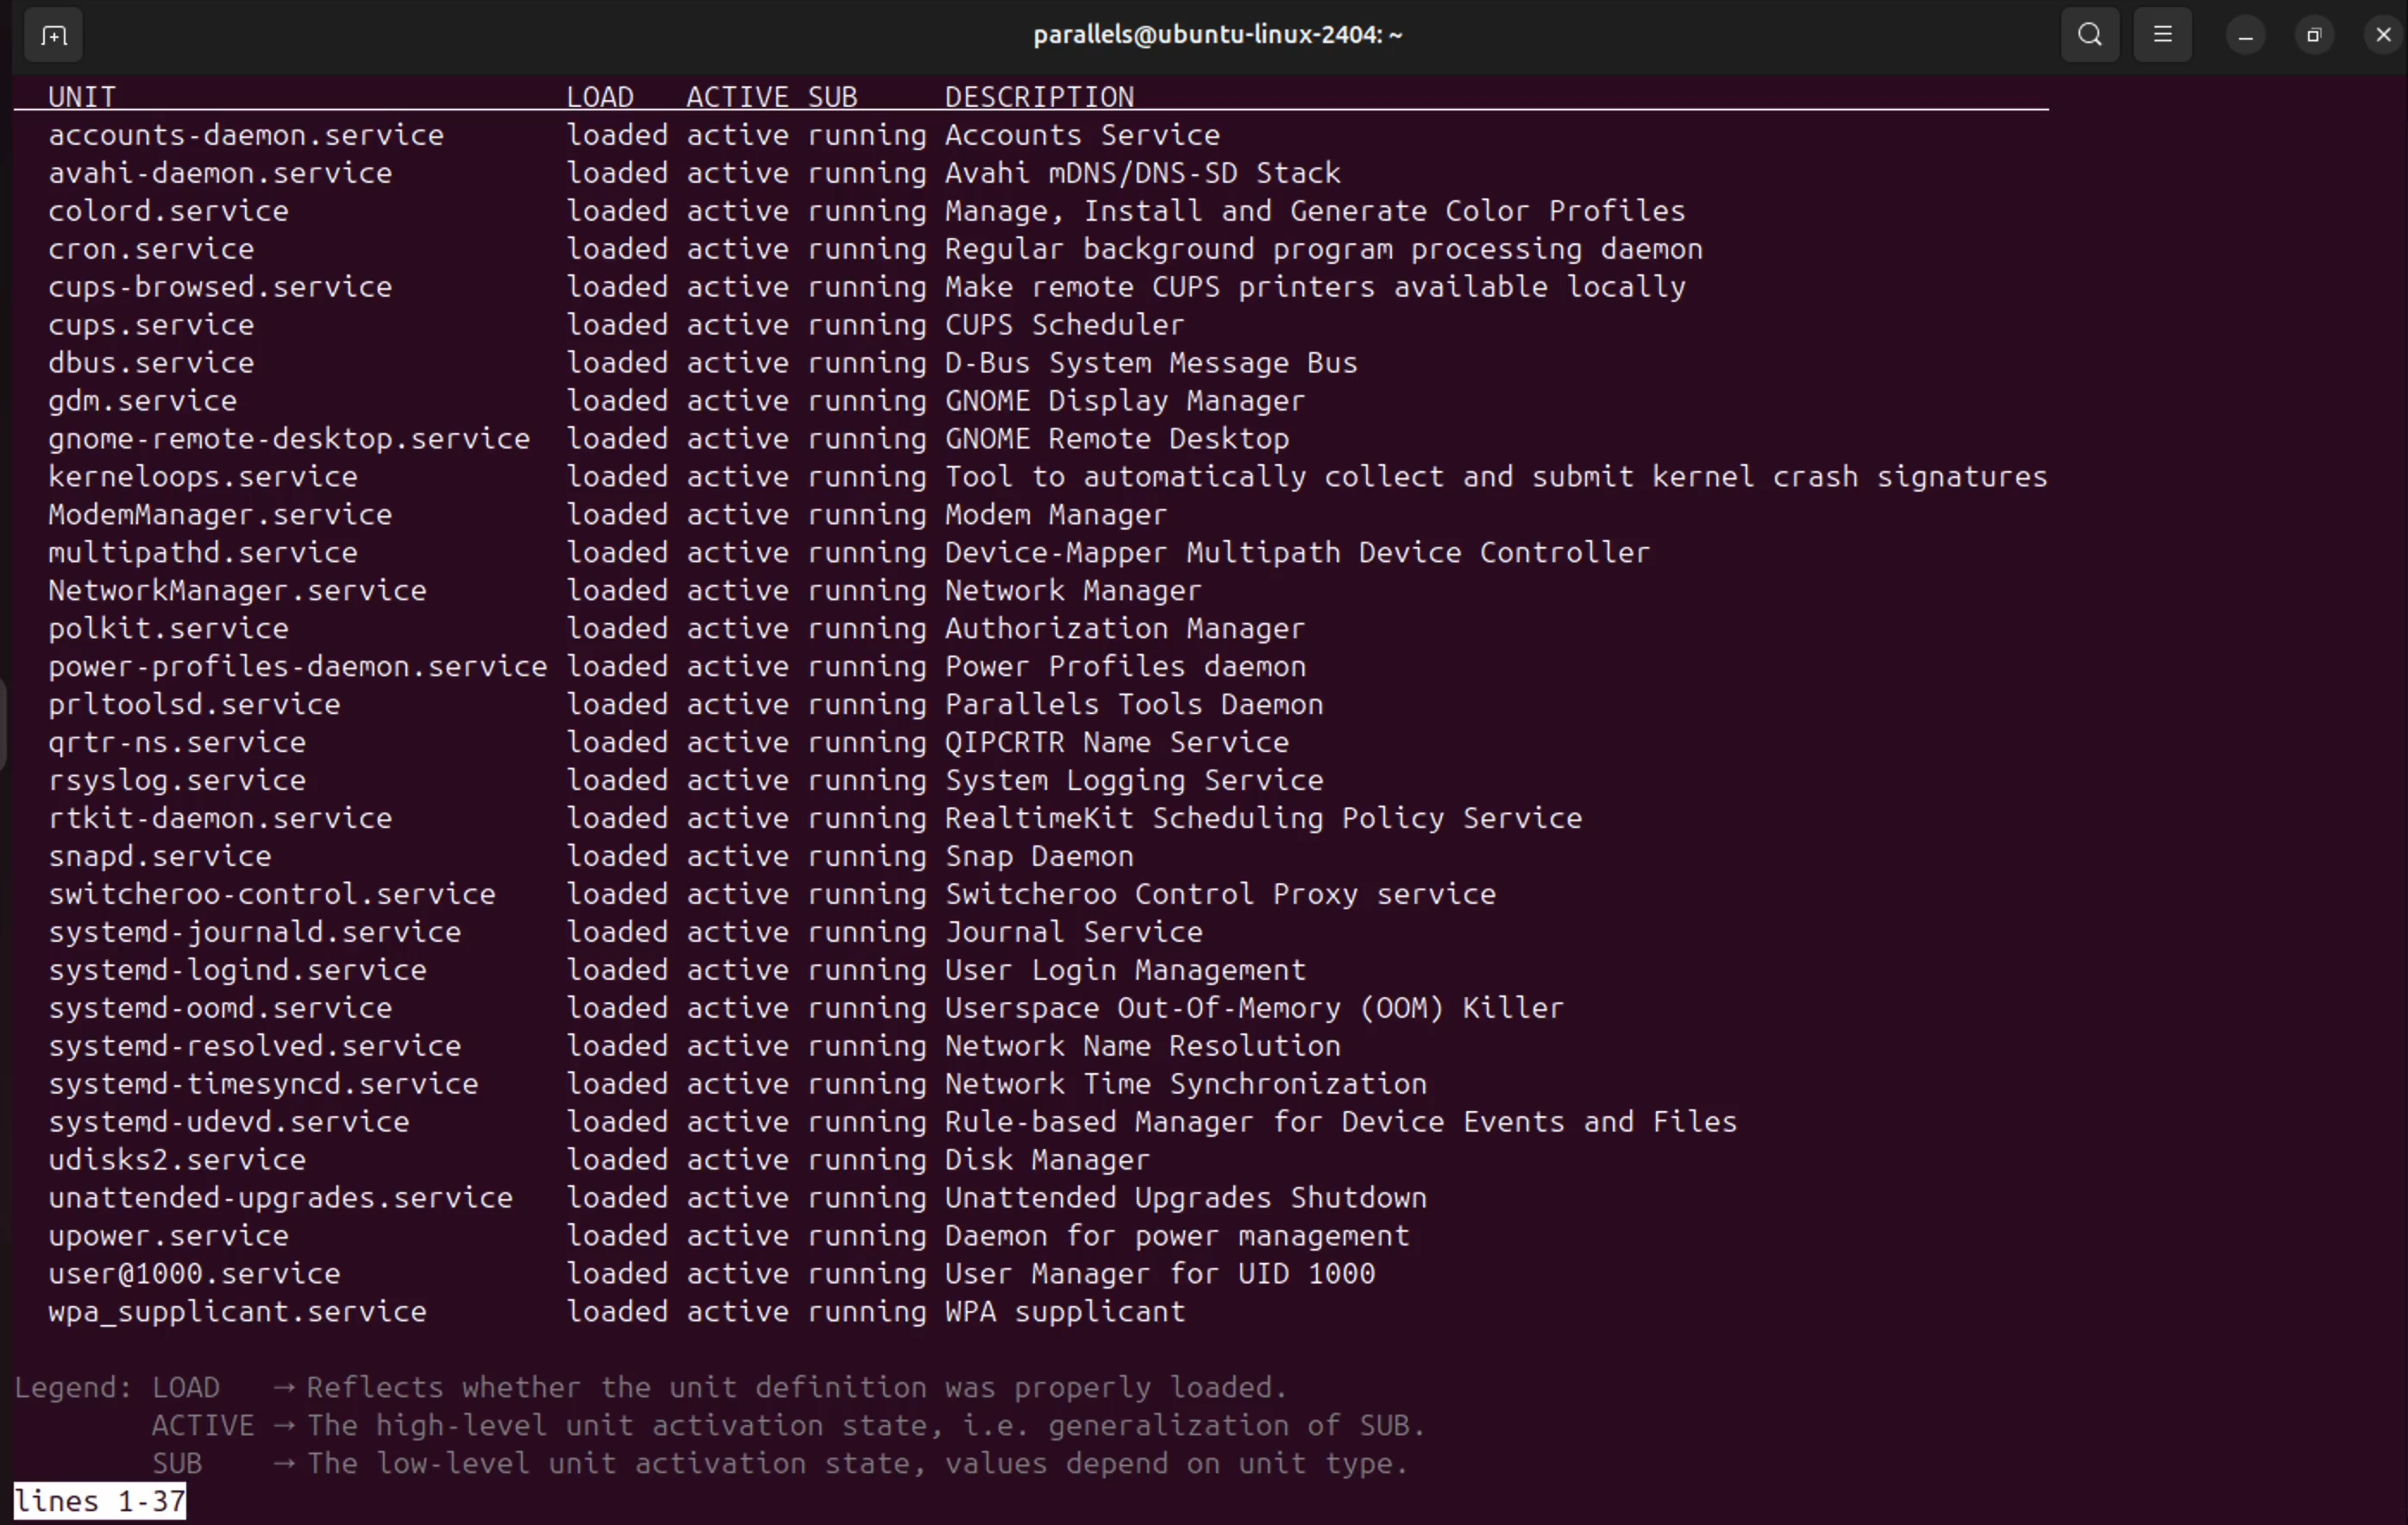 Image resolution: width=2408 pixels, height=1525 pixels. Describe the element at coordinates (615, 1126) in the screenshot. I see `loaded` at that location.